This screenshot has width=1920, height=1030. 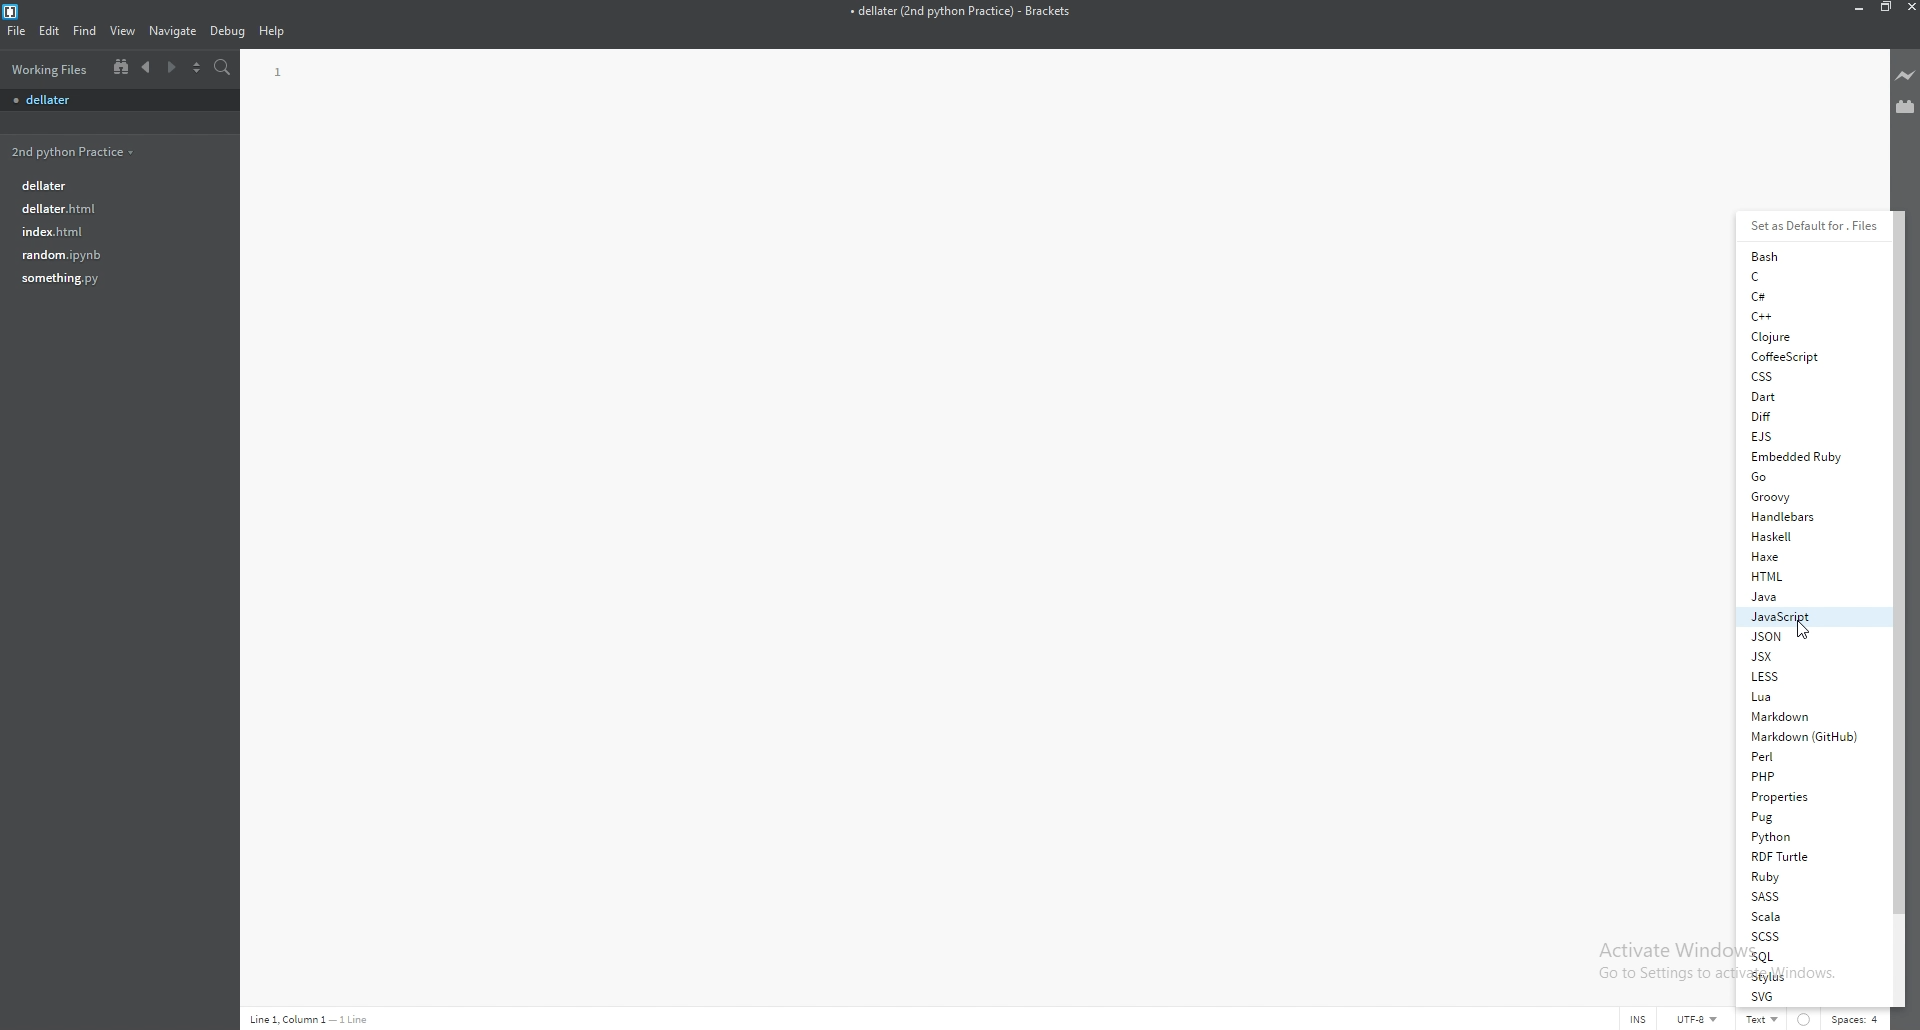 I want to click on markdown(github), so click(x=1810, y=736).